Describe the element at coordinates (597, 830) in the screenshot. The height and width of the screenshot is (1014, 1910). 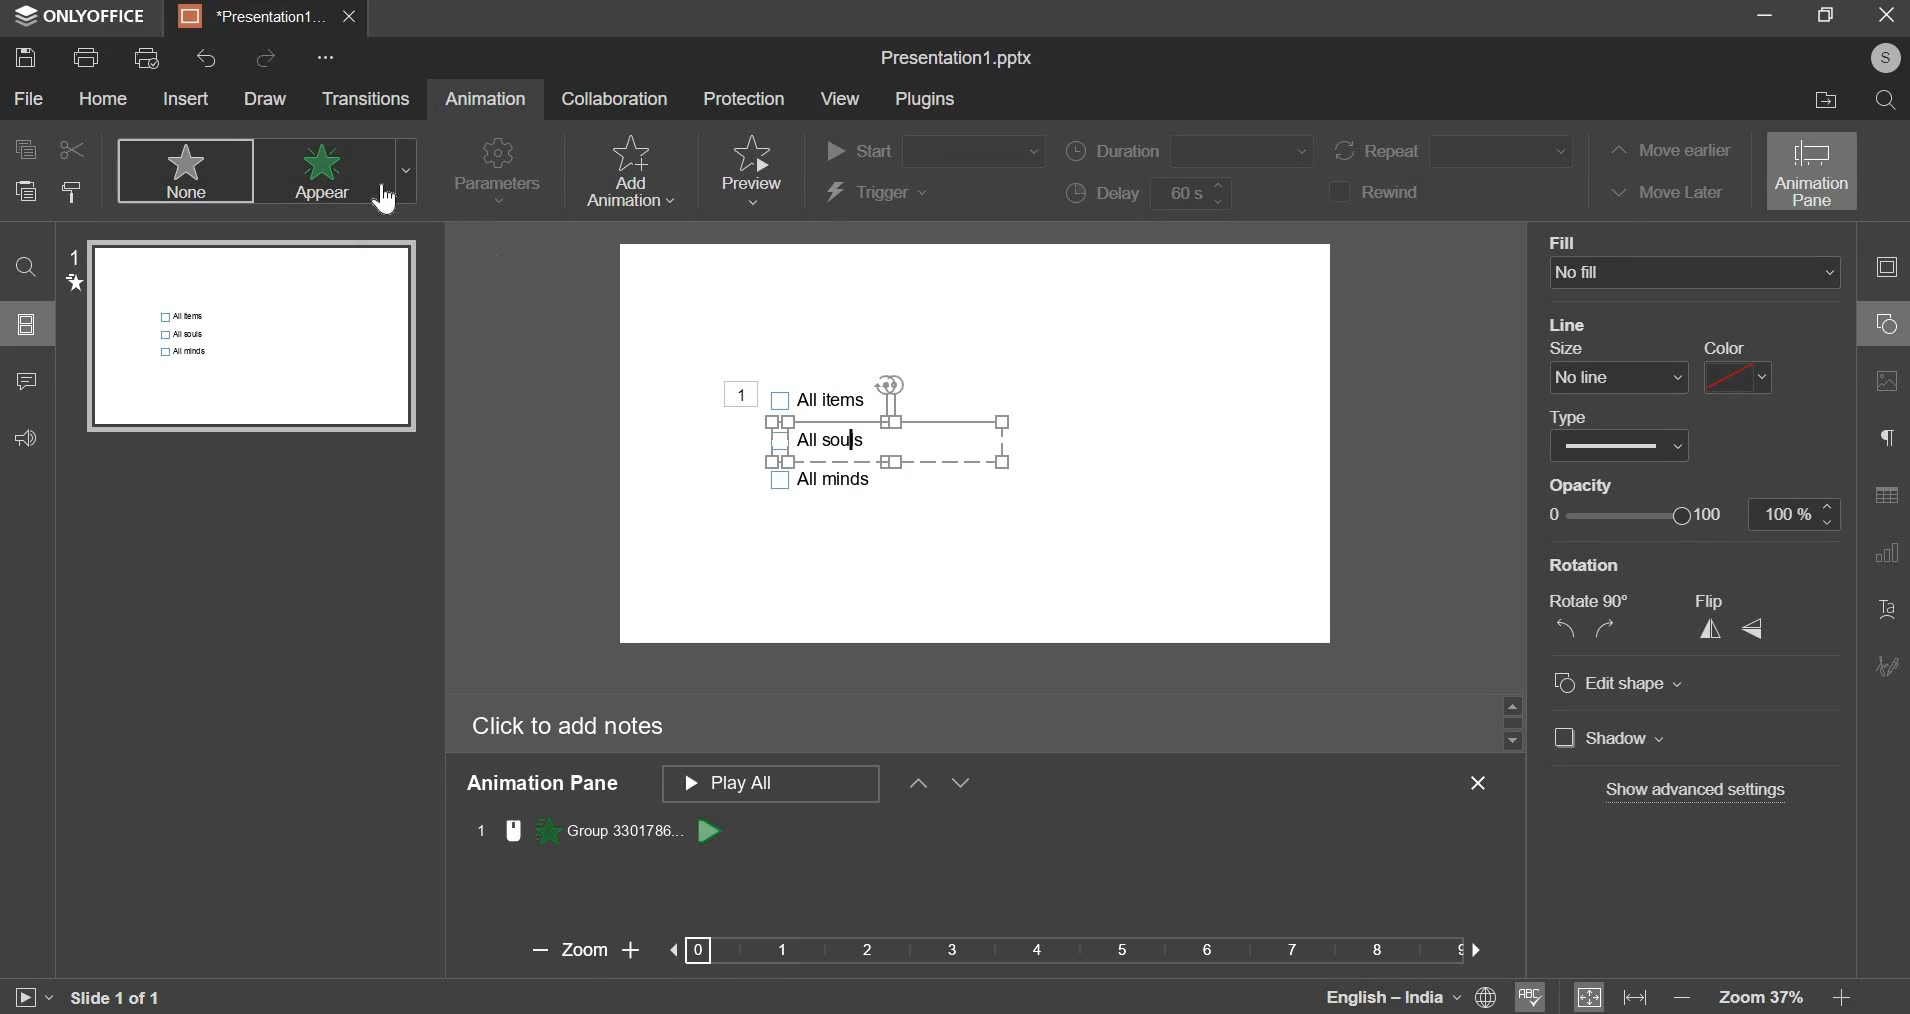
I see `animation 1` at that location.